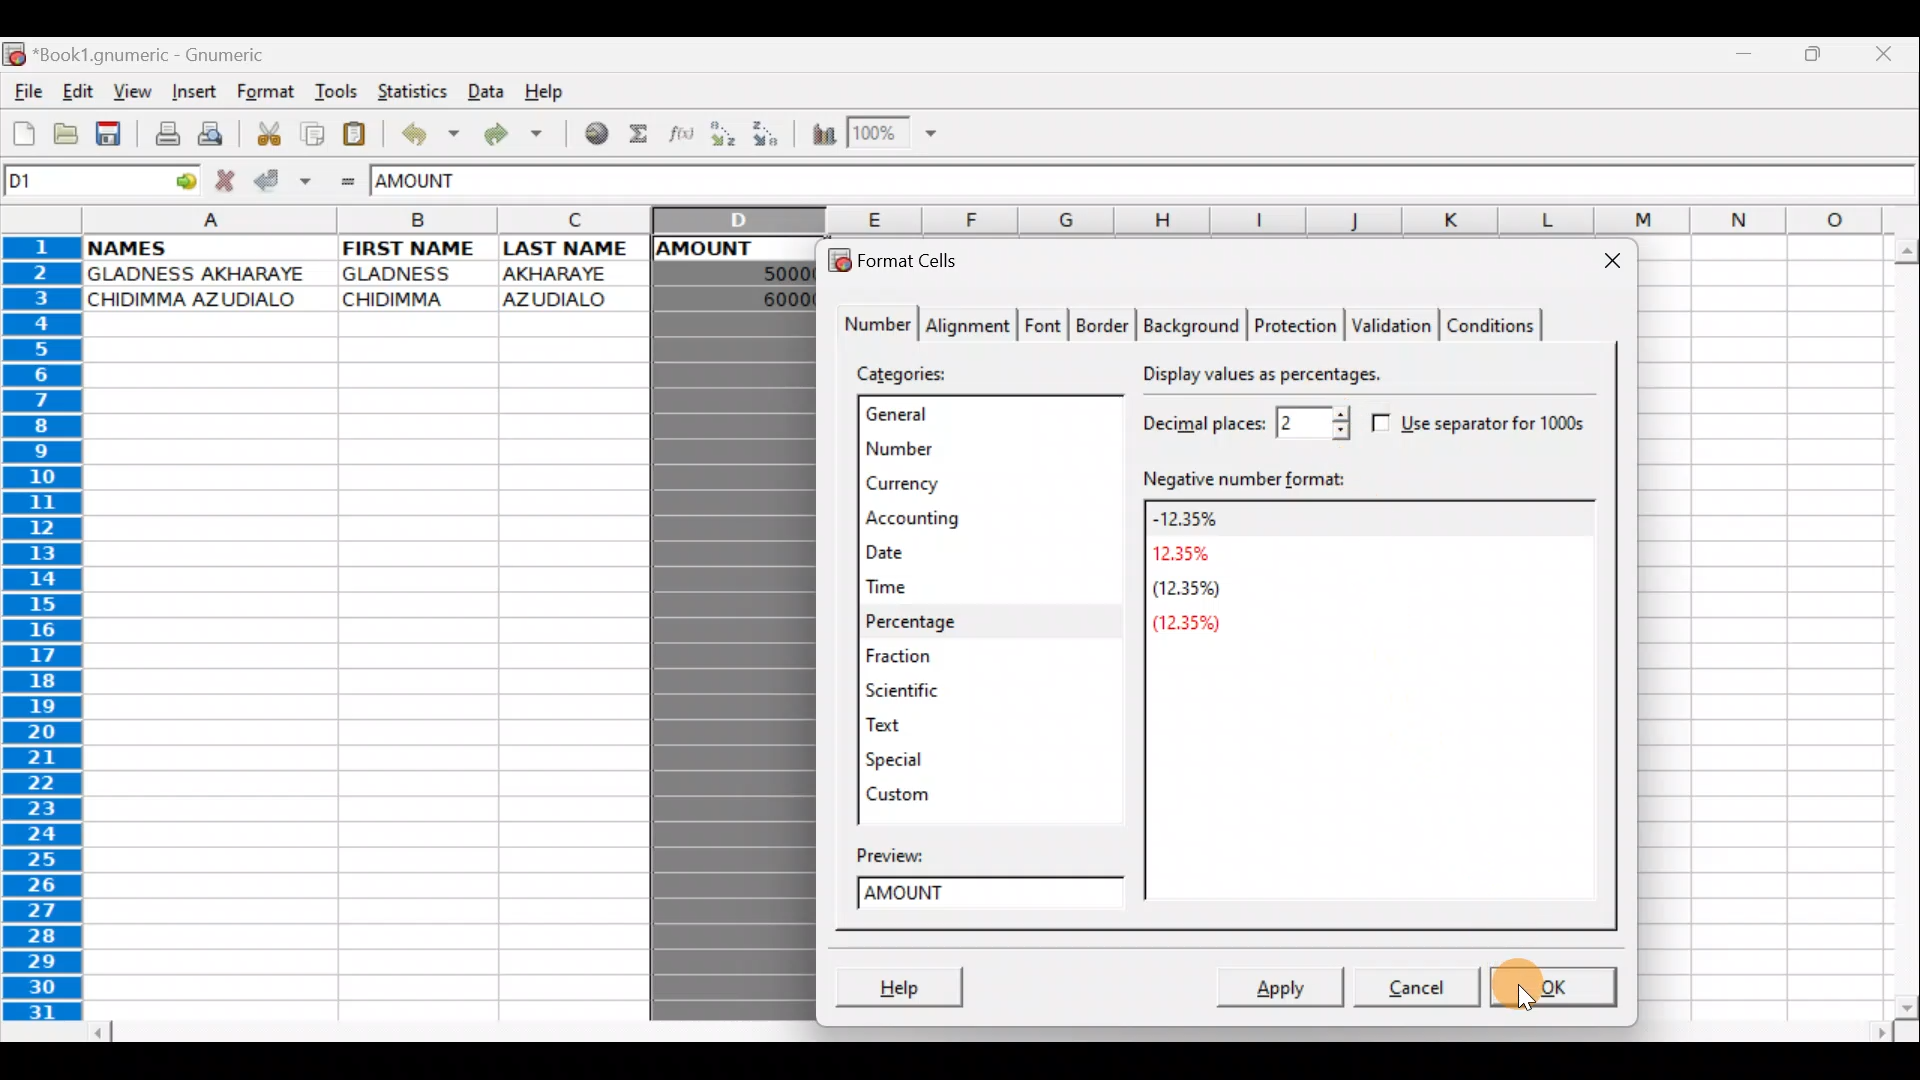 Image resolution: width=1920 pixels, height=1080 pixels. What do you see at coordinates (983, 1028) in the screenshot?
I see `Scroll bar` at bounding box center [983, 1028].